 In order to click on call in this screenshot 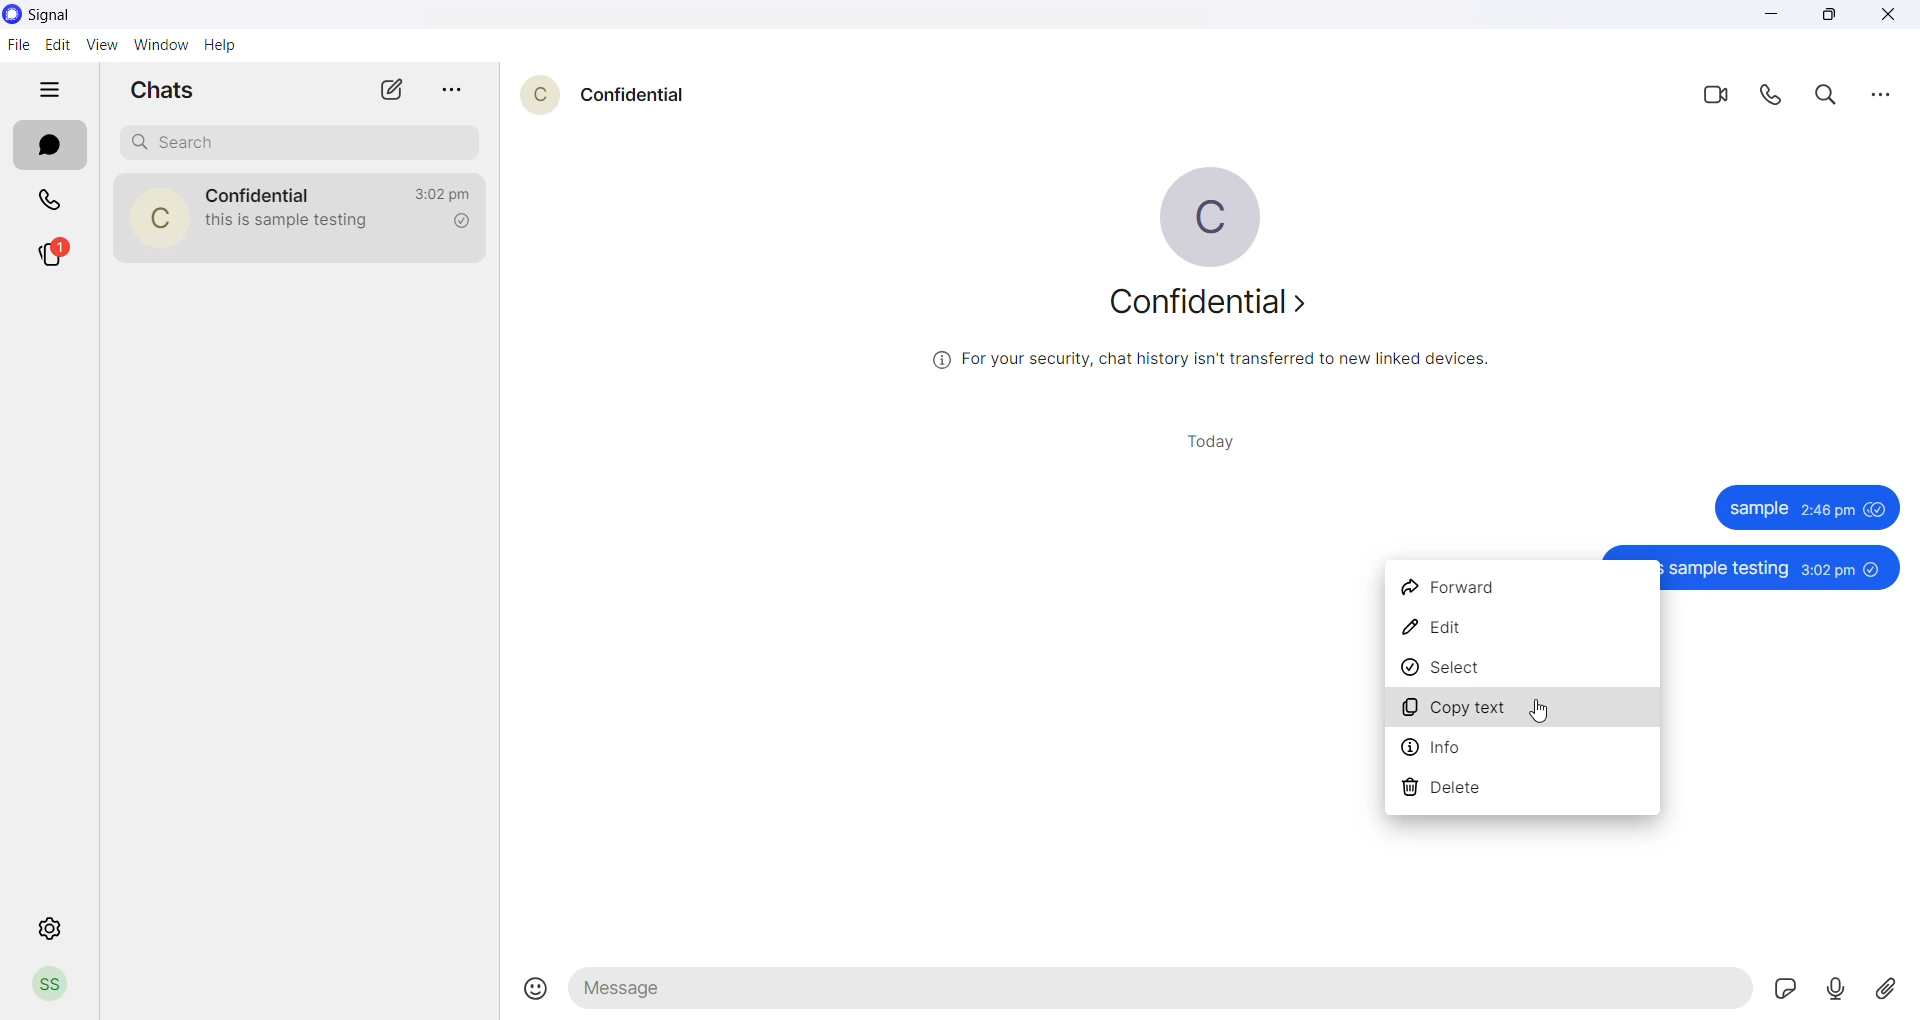, I will do `click(1774, 98)`.